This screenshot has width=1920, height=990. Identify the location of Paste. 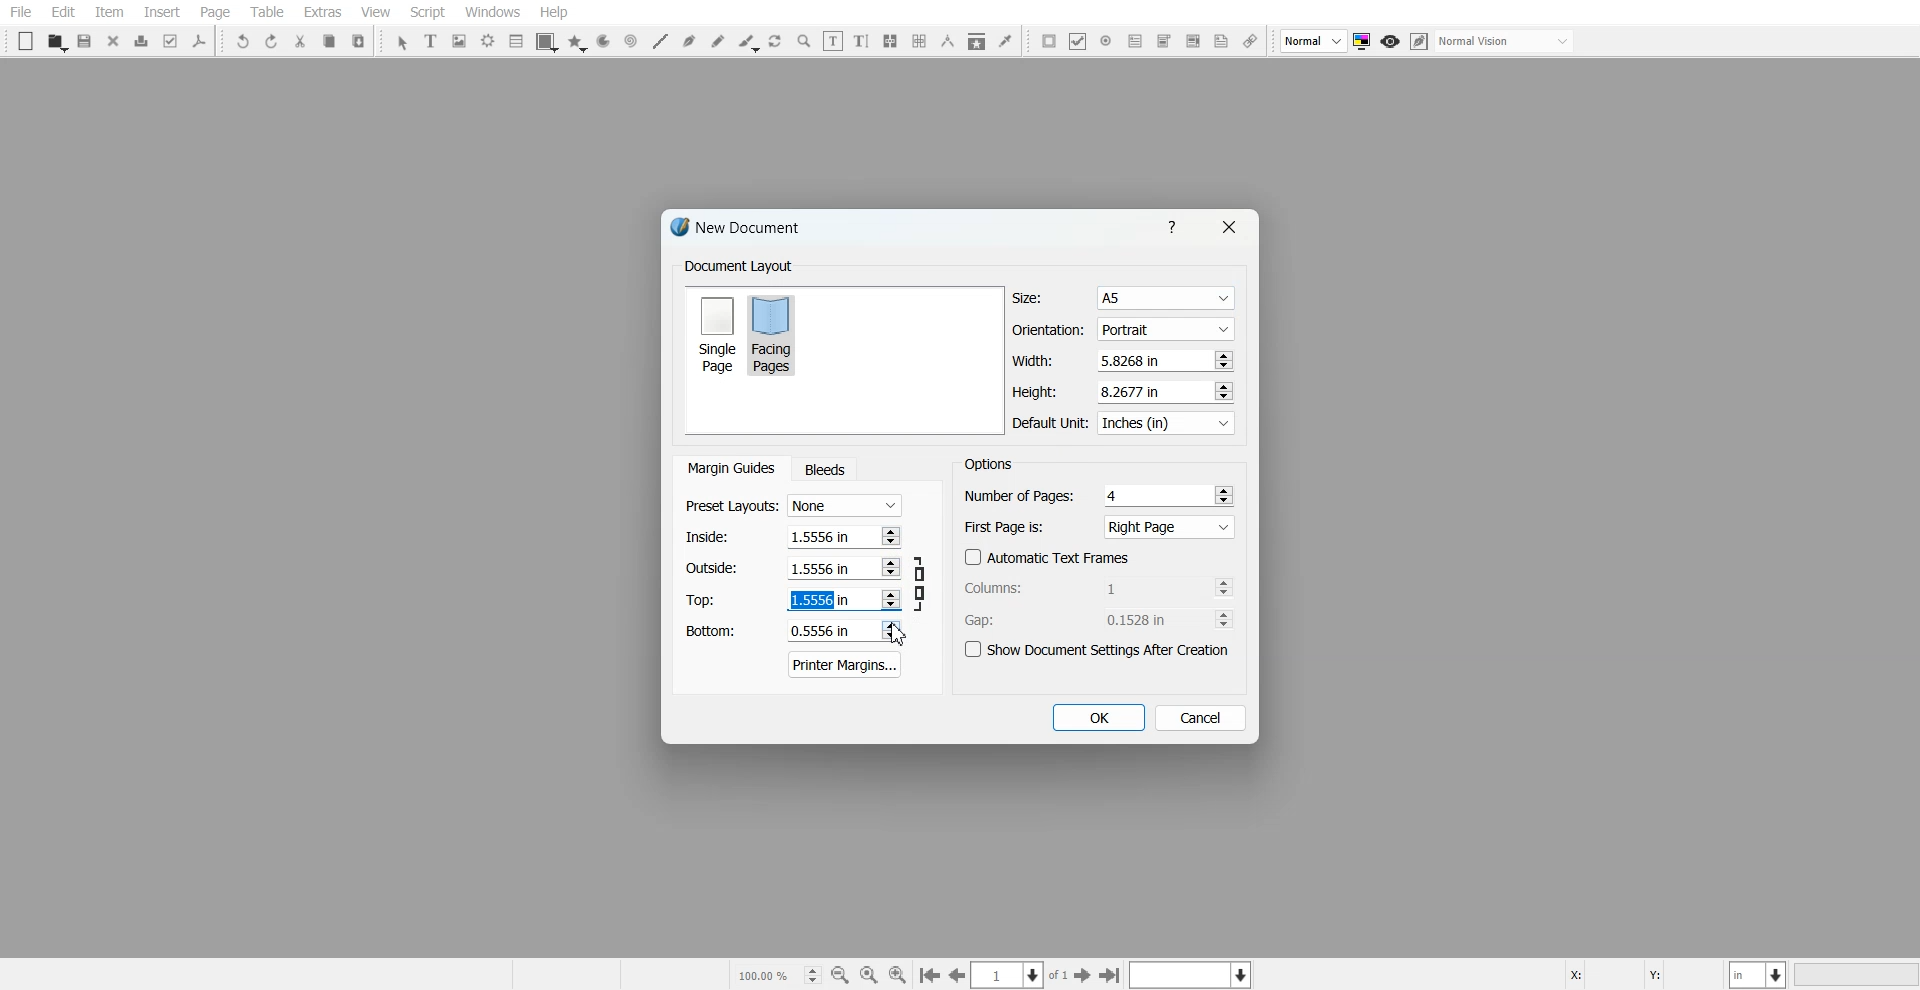
(359, 40).